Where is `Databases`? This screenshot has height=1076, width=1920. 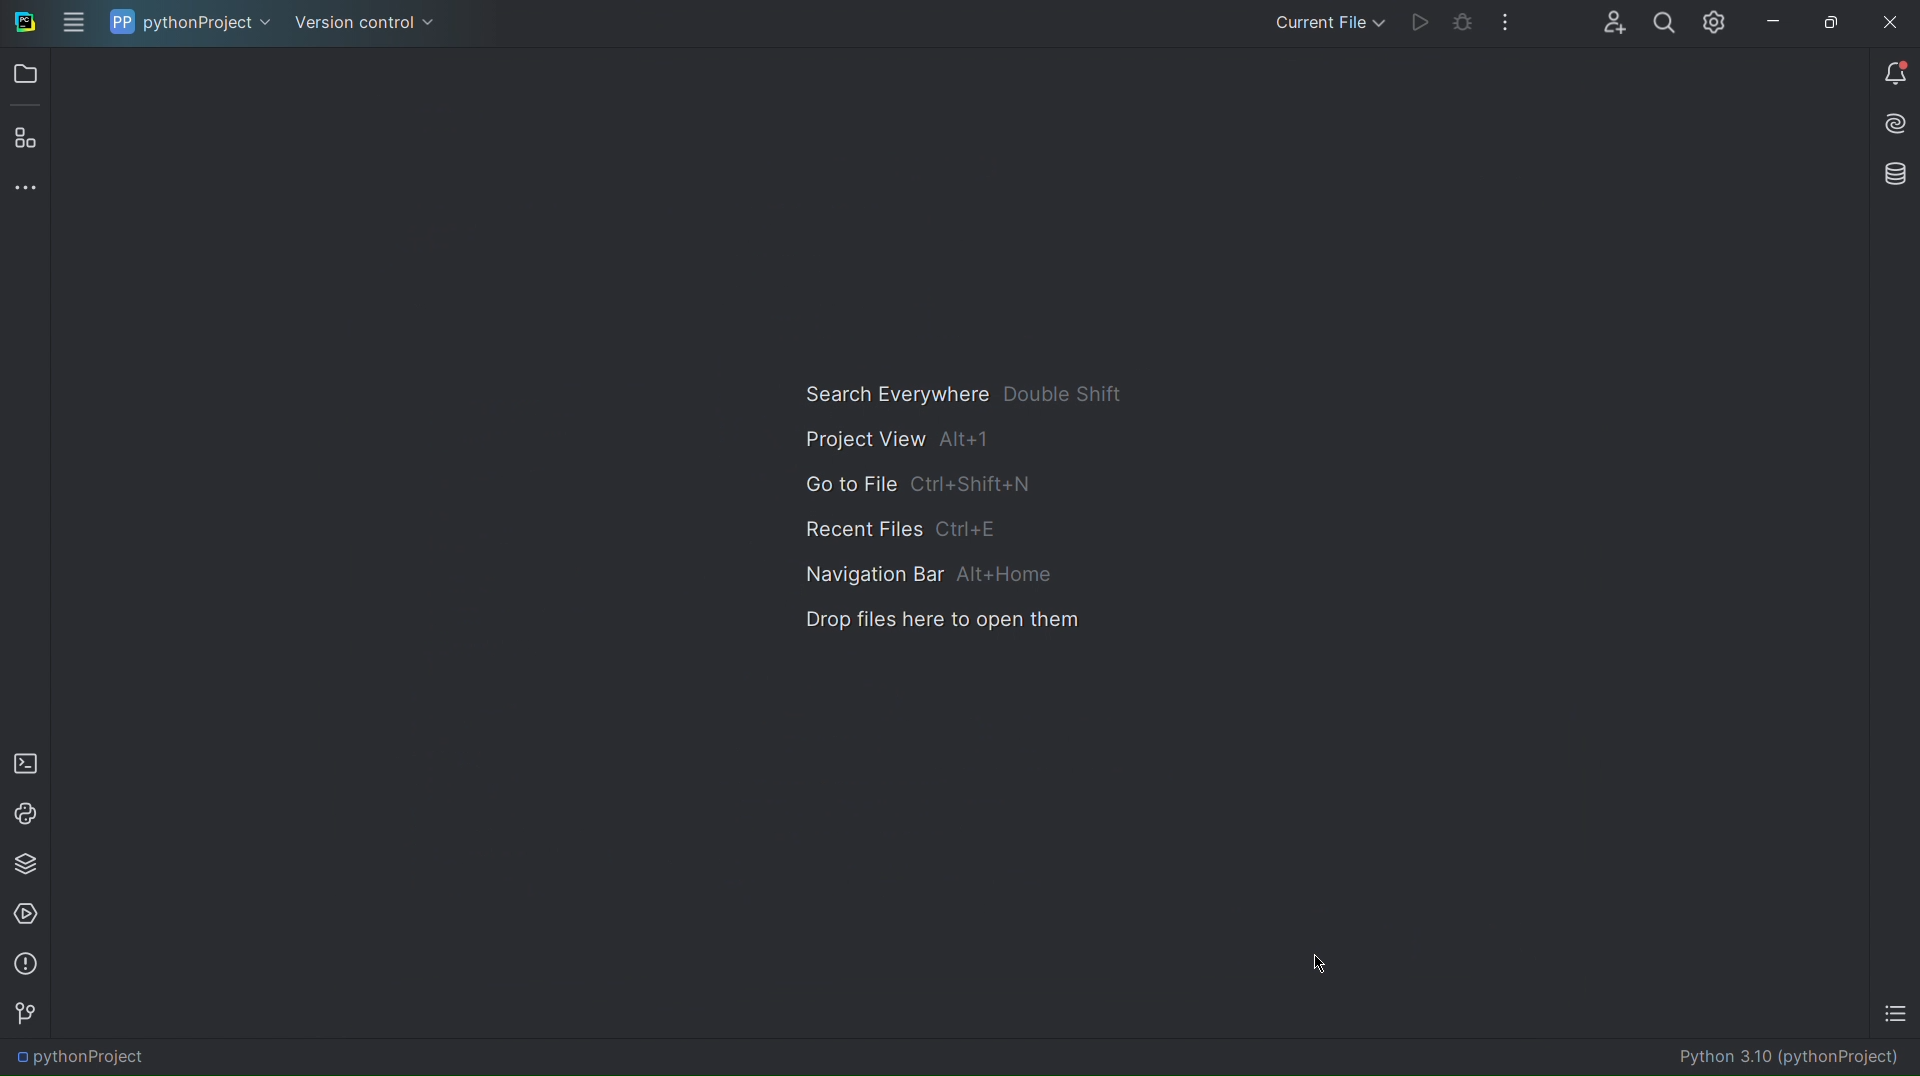 Databases is located at coordinates (1891, 174).